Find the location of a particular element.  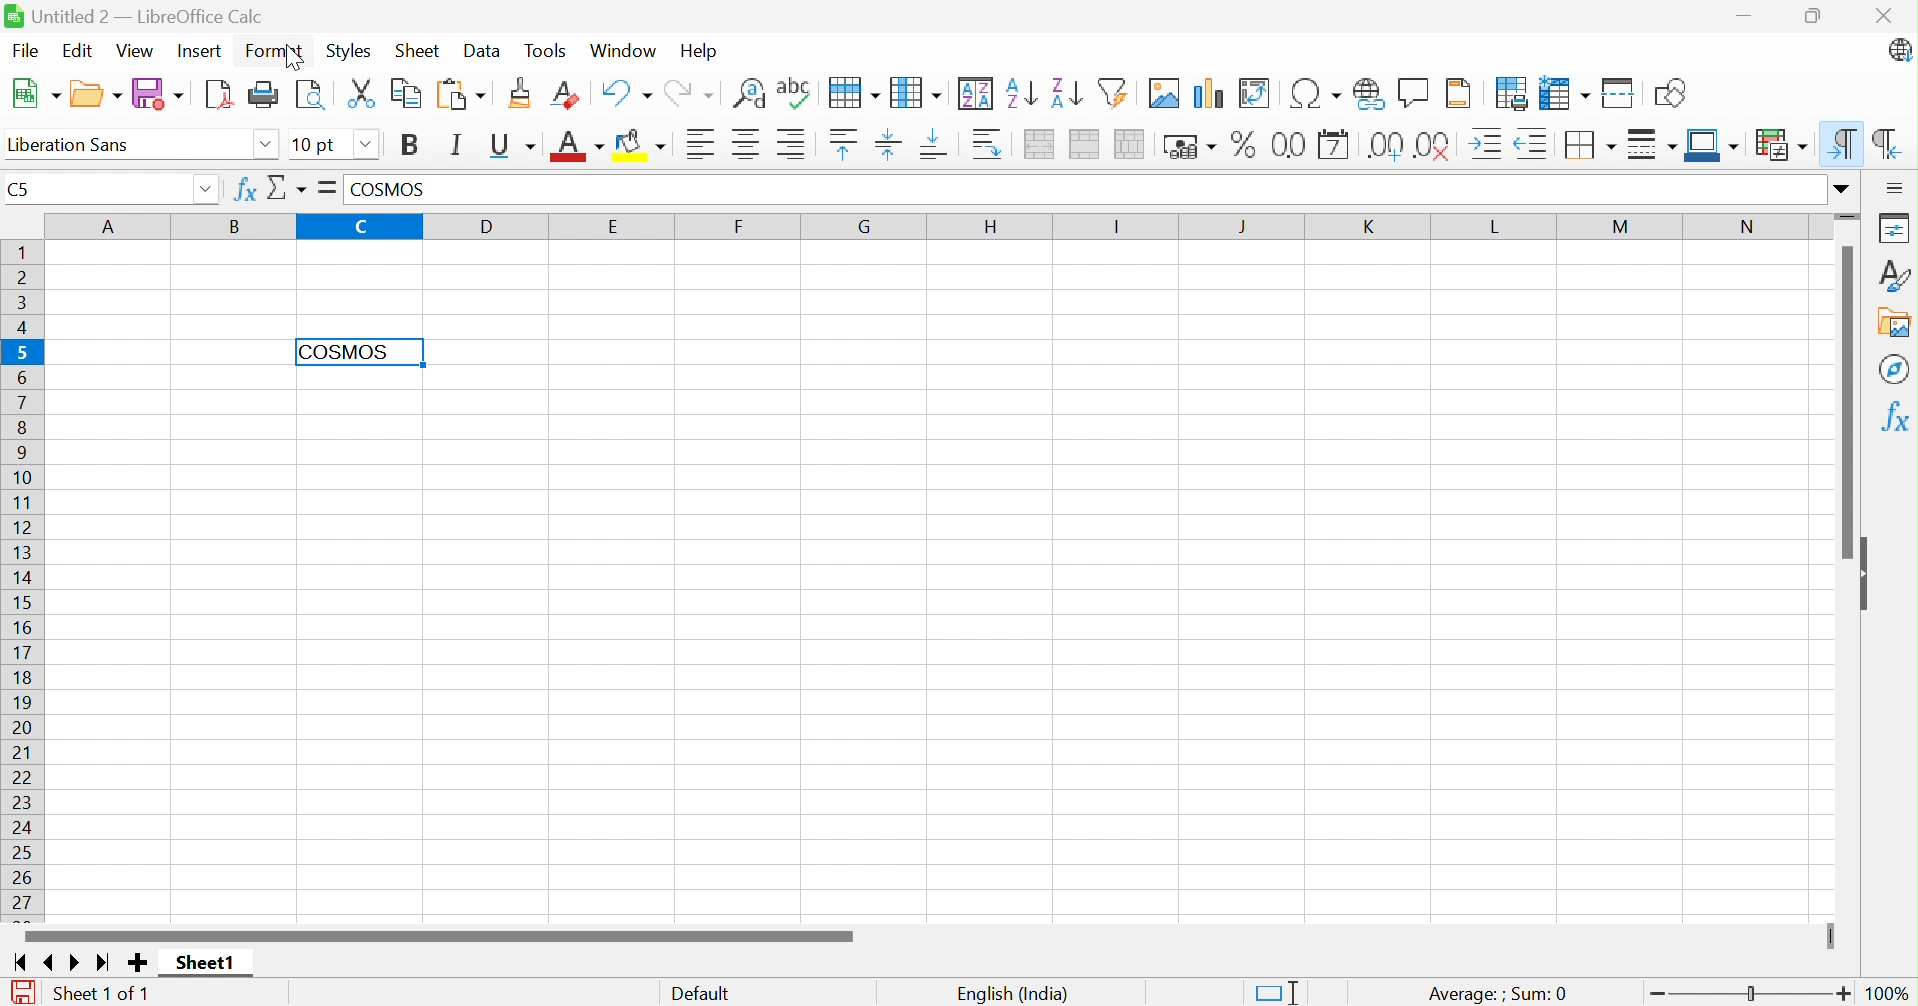

File is located at coordinates (29, 50).